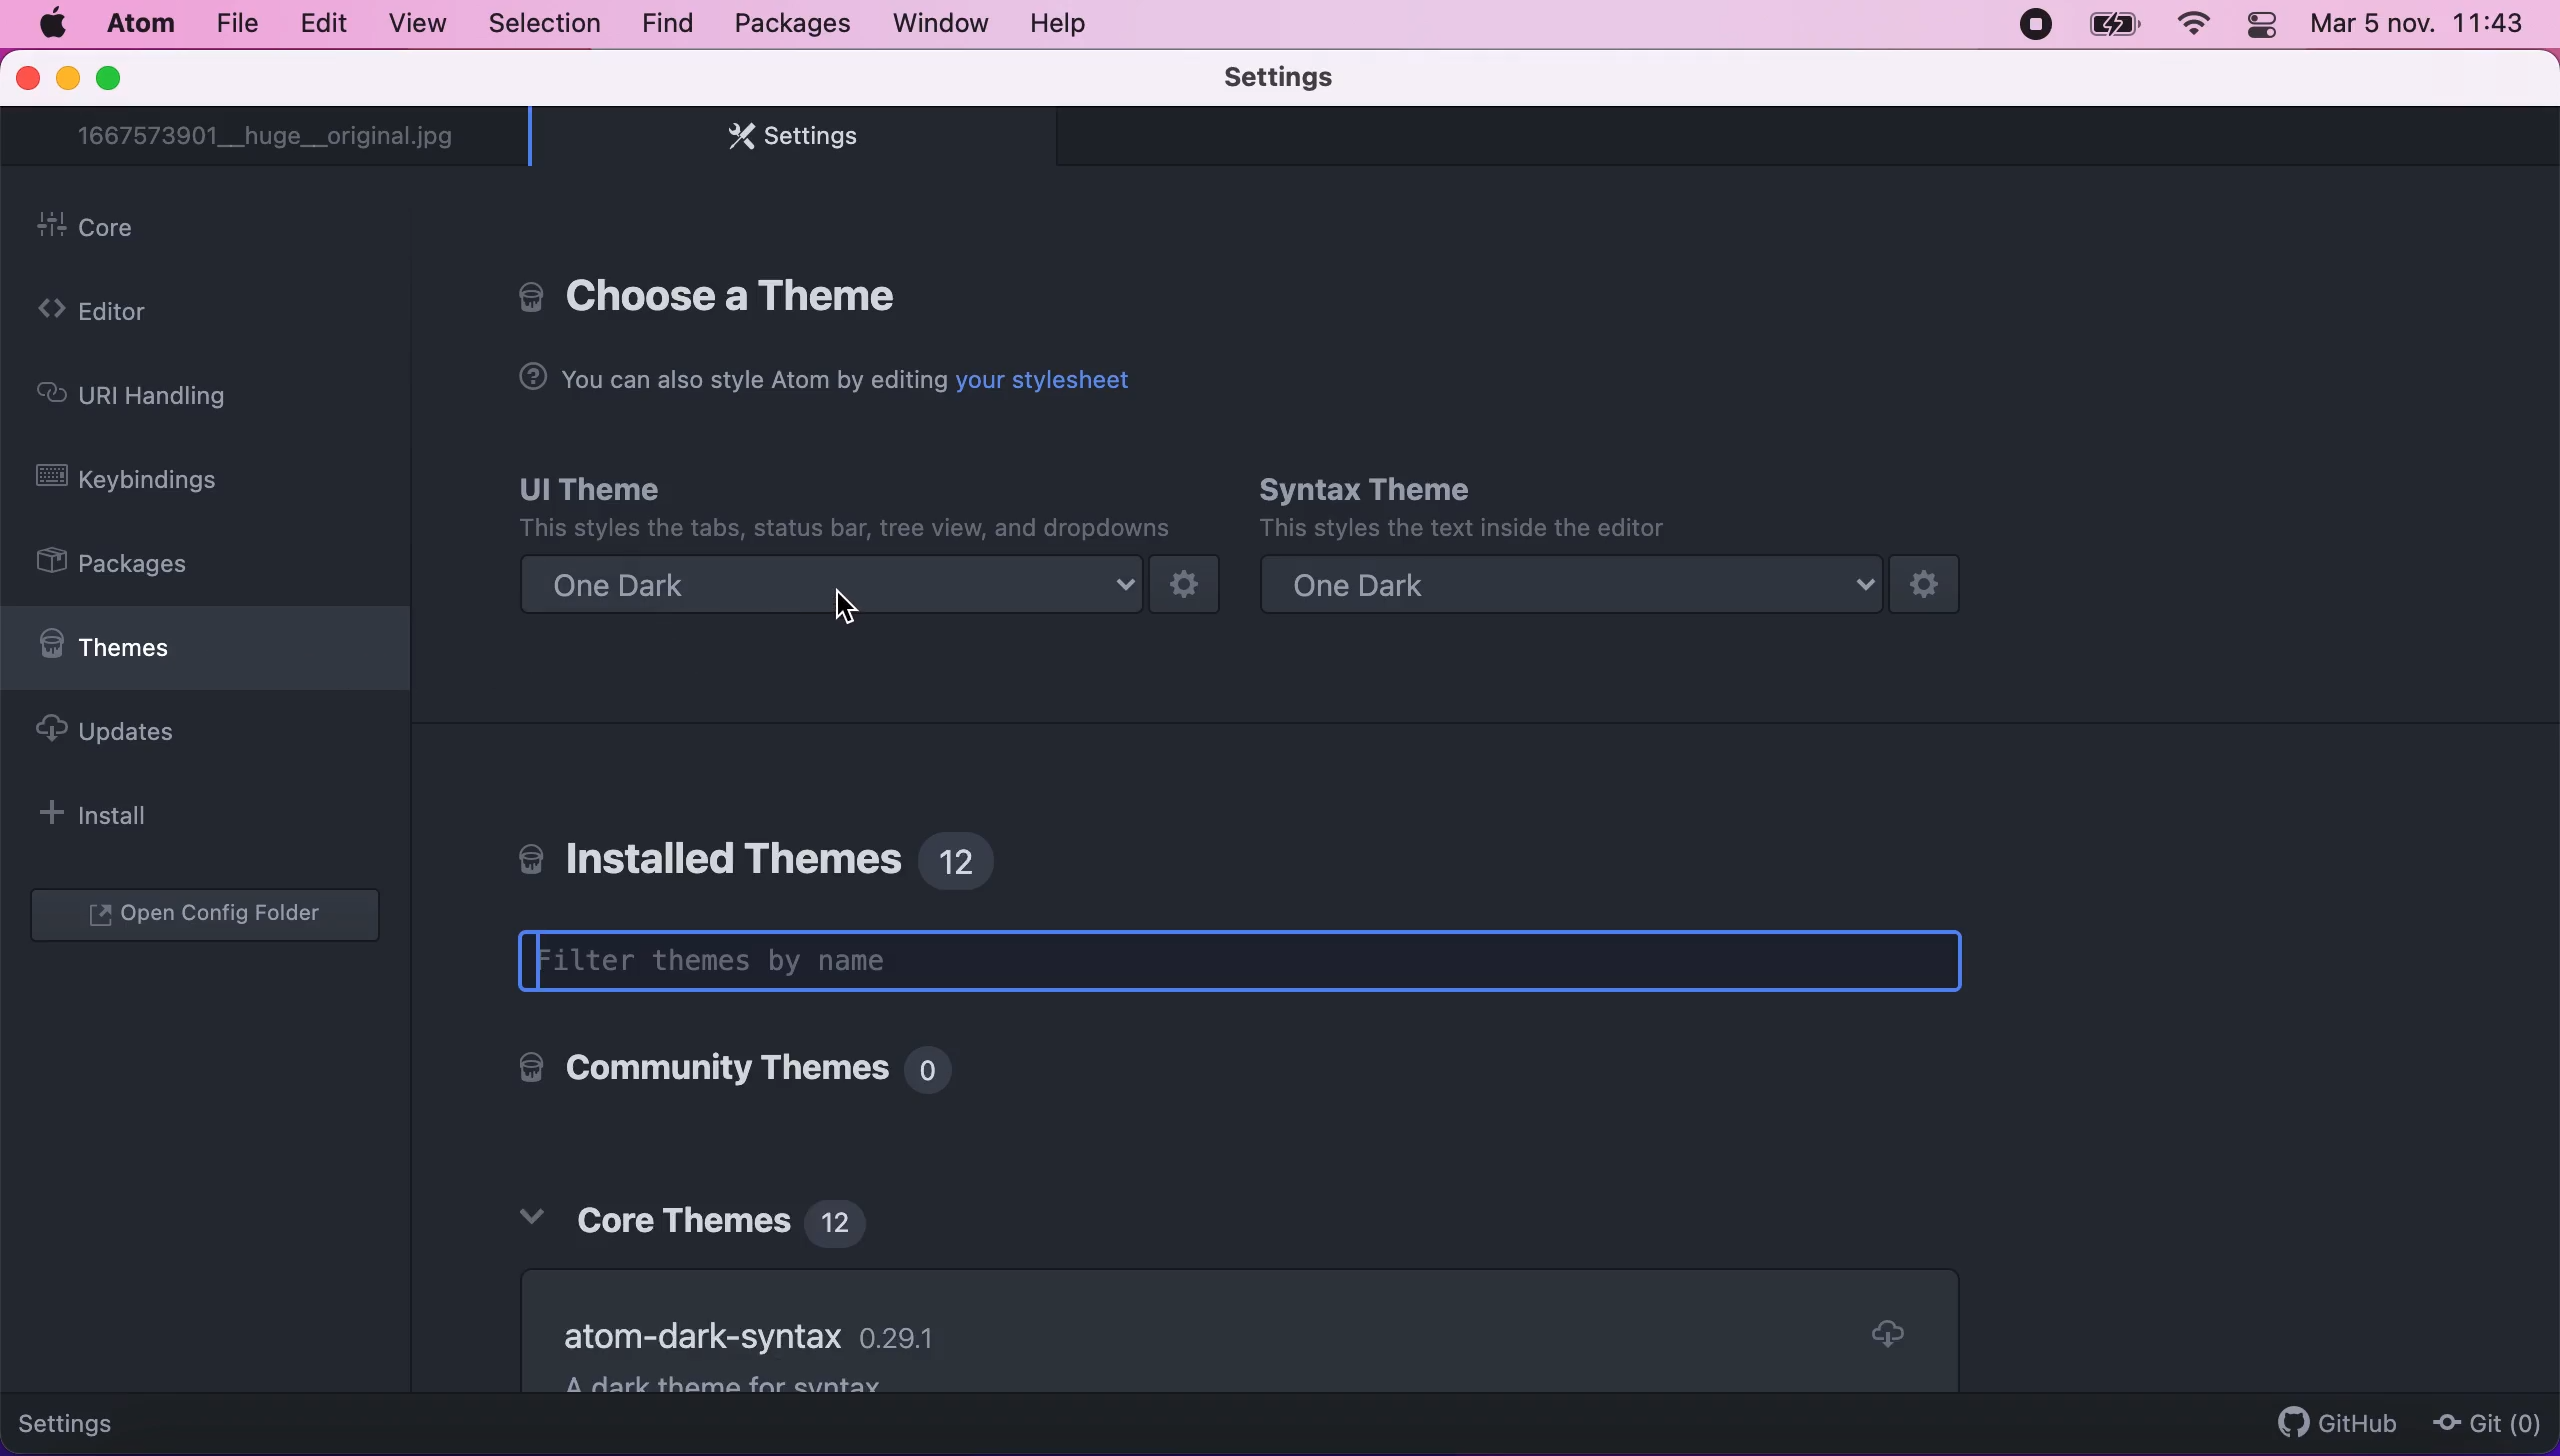 Image resolution: width=2560 pixels, height=1456 pixels. What do you see at coordinates (1291, 80) in the screenshot?
I see `settings` at bounding box center [1291, 80].